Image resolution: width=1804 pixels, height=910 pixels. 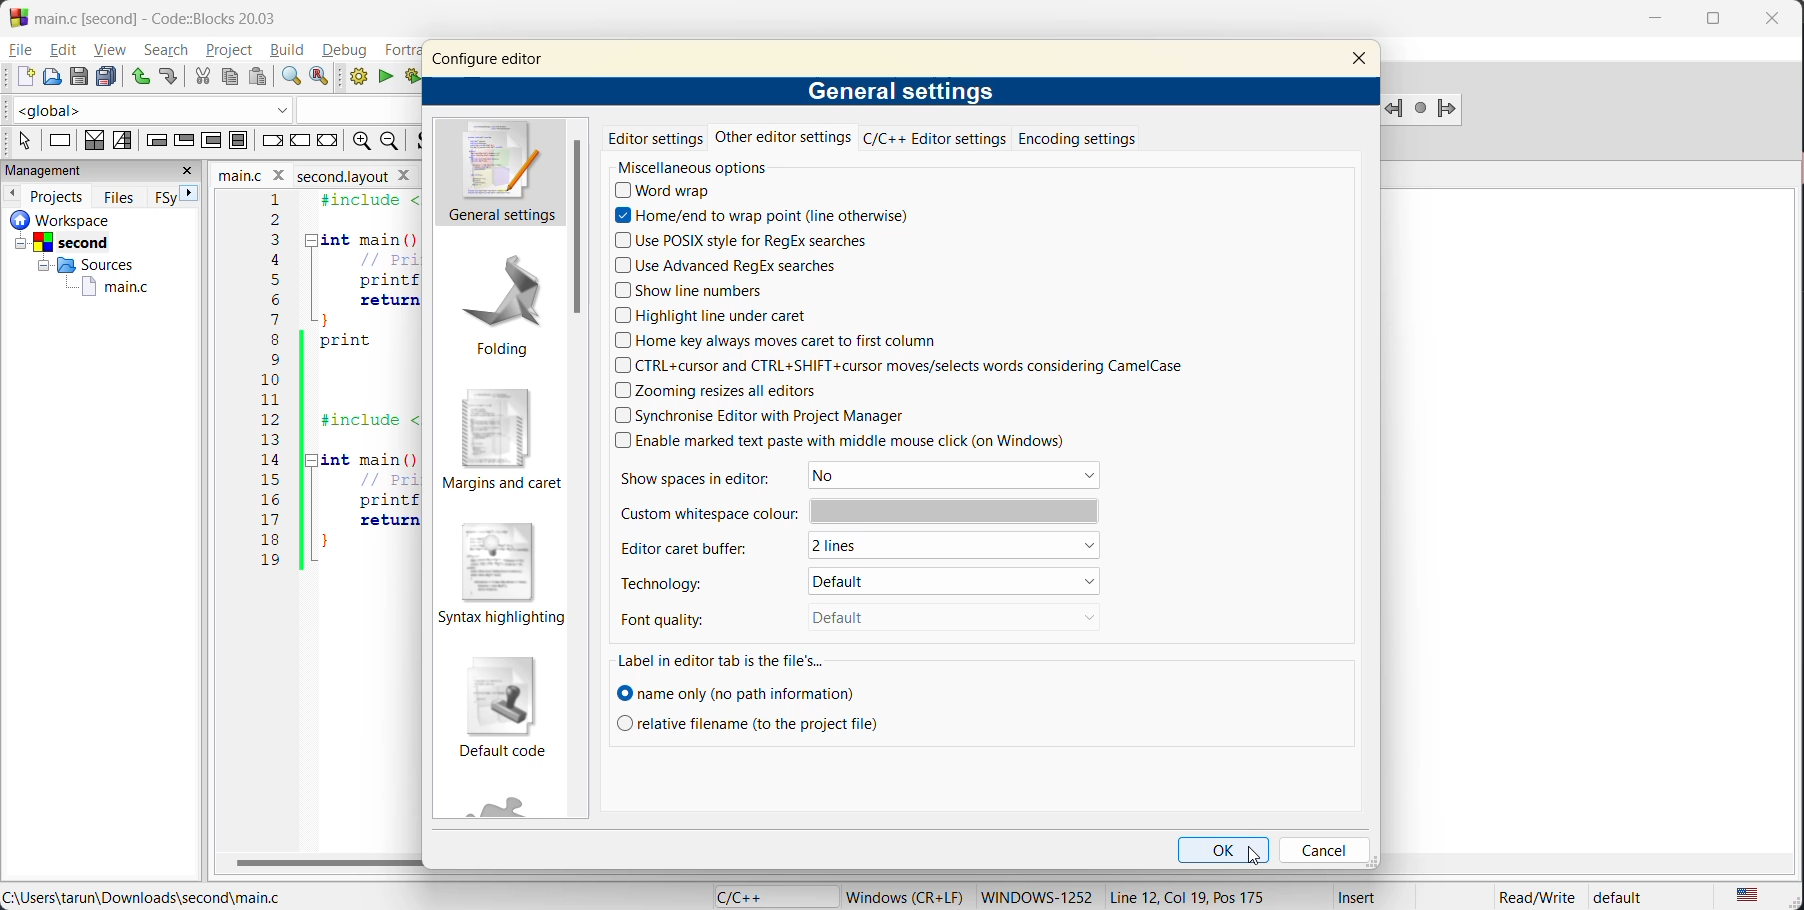 I want to click on jump forward, so click(x=1457, y=107).